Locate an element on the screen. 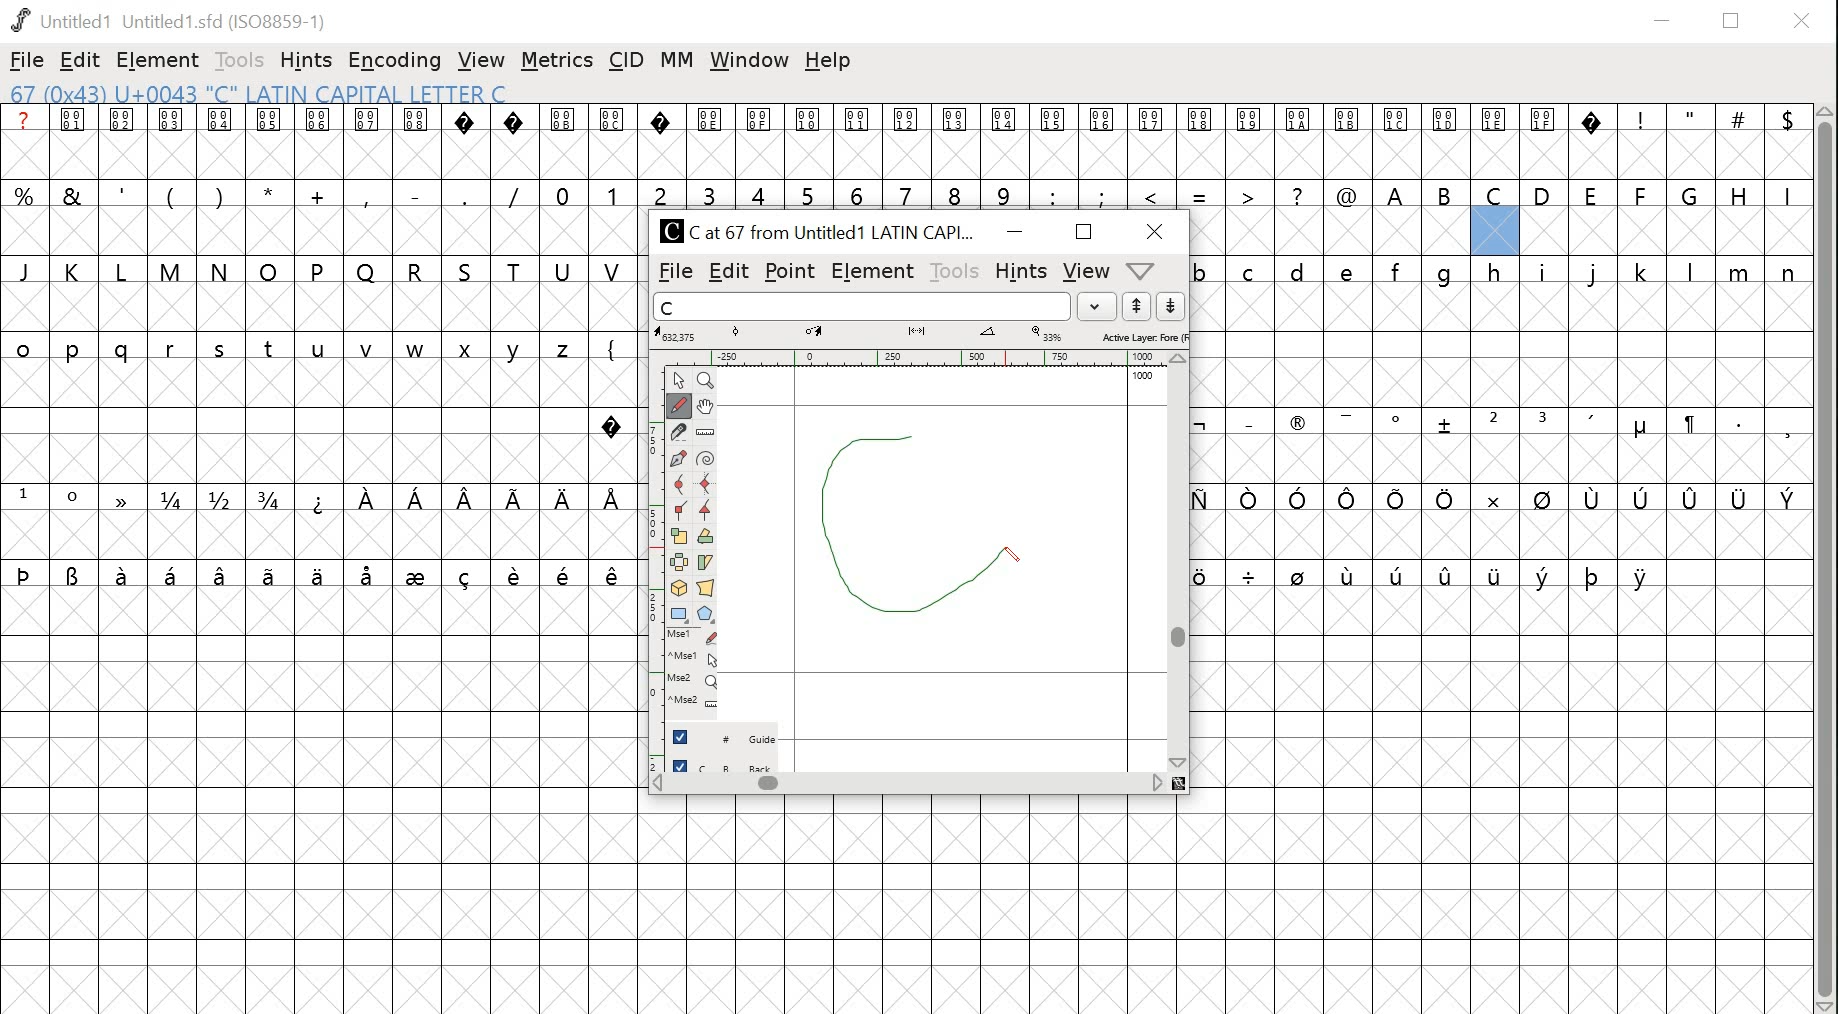  measurements is located at coordinates (924, 334).